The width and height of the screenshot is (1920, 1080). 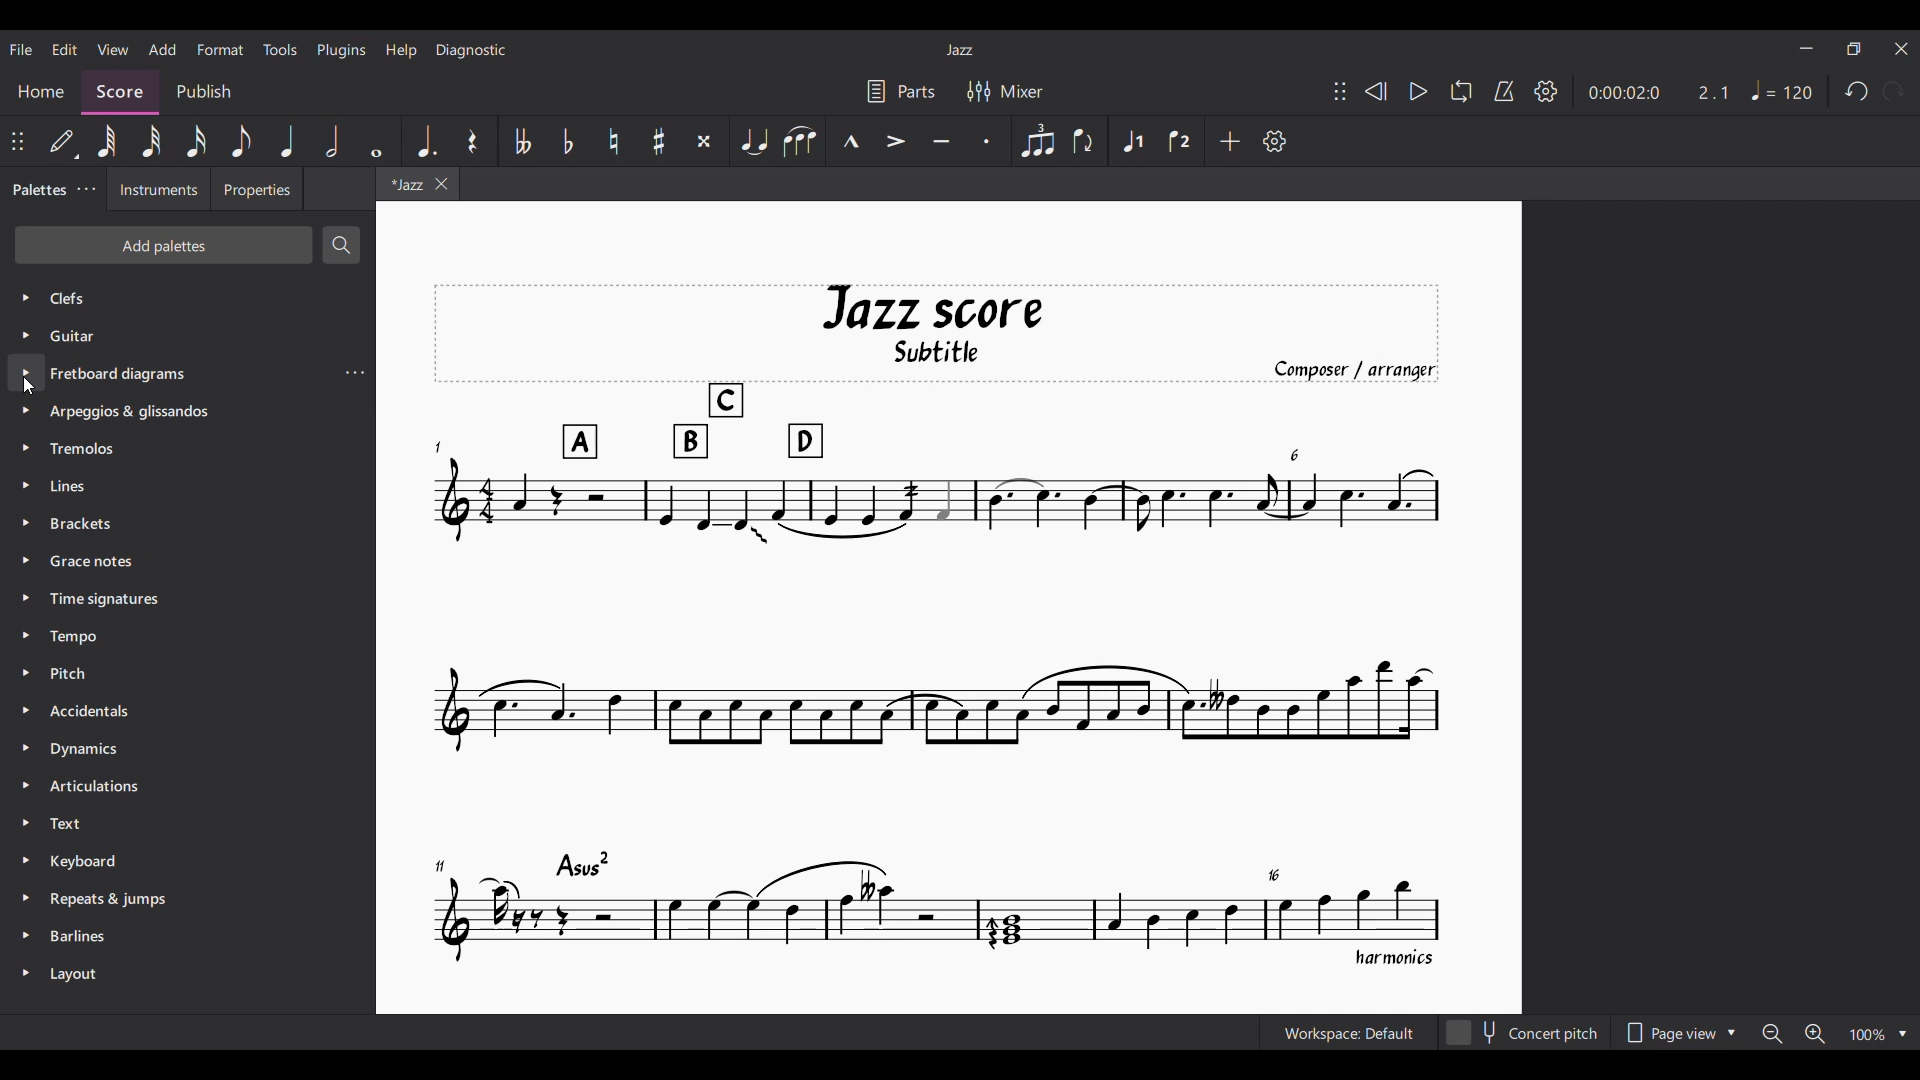 What do you see at coordinates (85, 750) in the screenshot?
I see `Dynamics` at bounding box center [85, 750].